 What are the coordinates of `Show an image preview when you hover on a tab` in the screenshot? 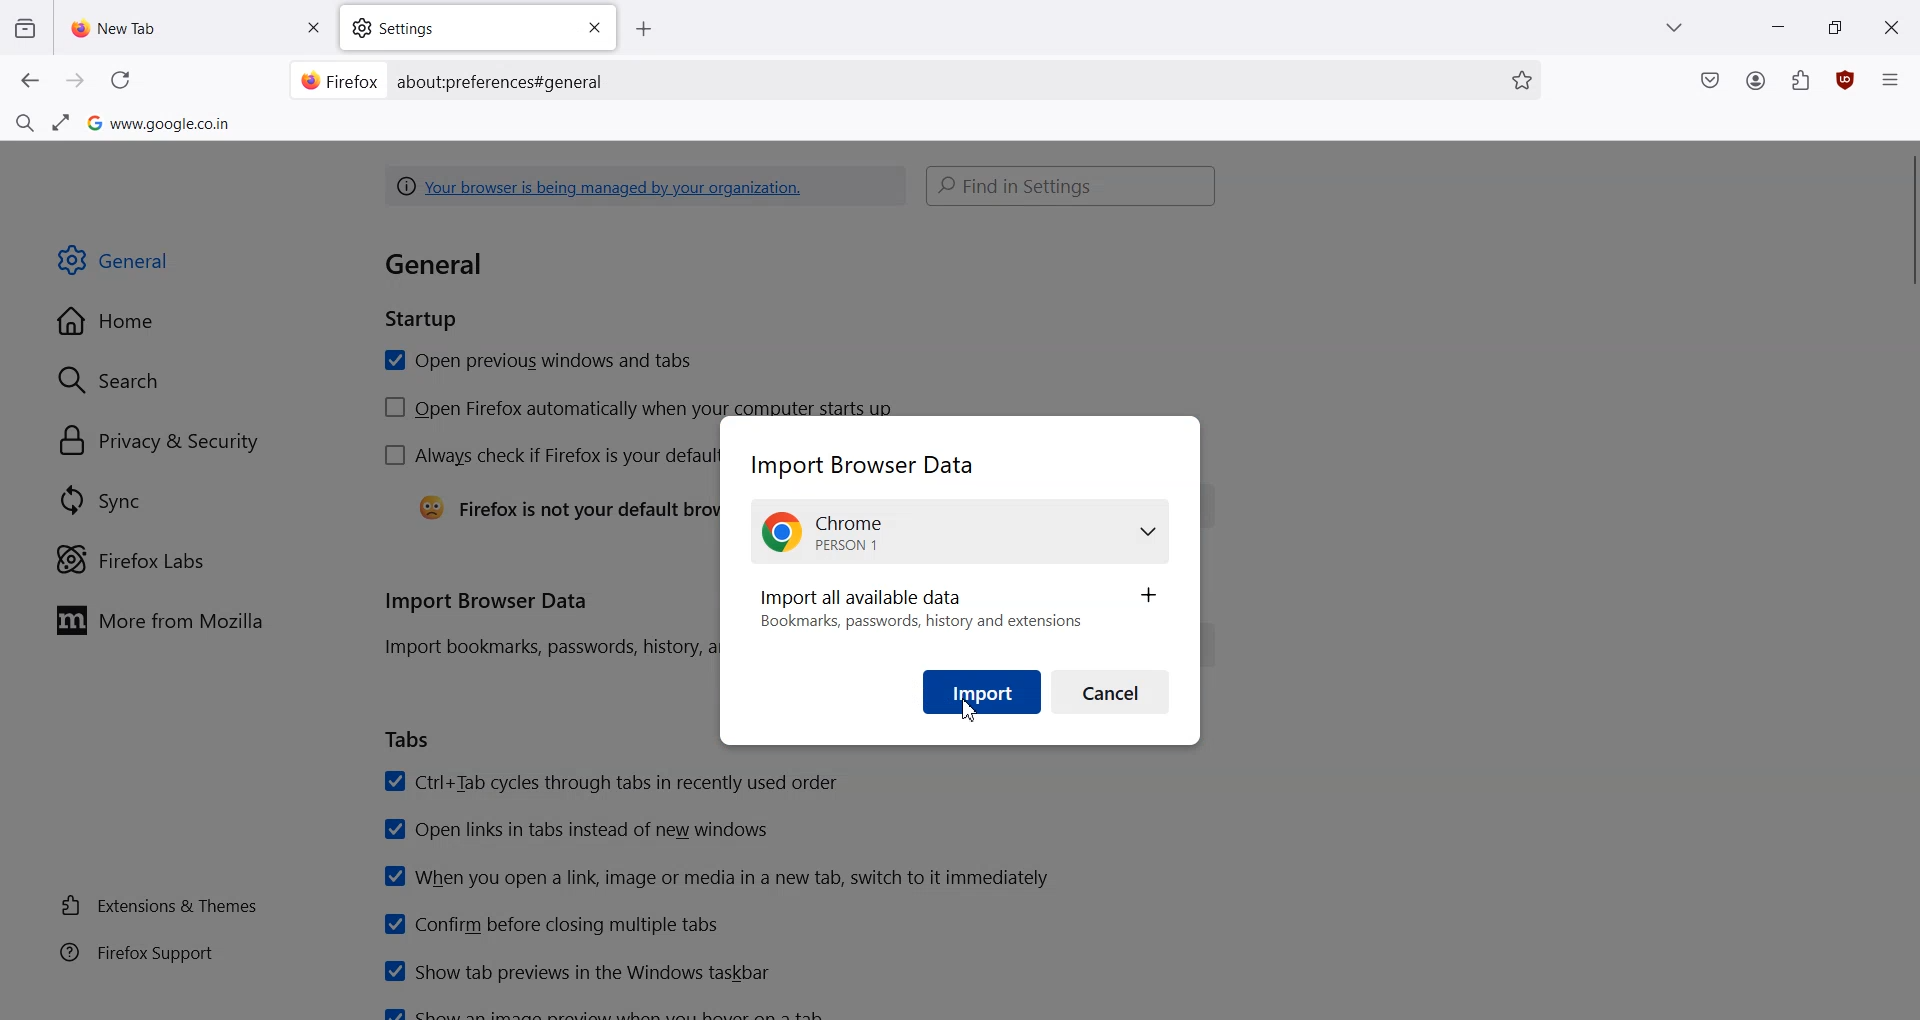 It's located at (610, 1011).